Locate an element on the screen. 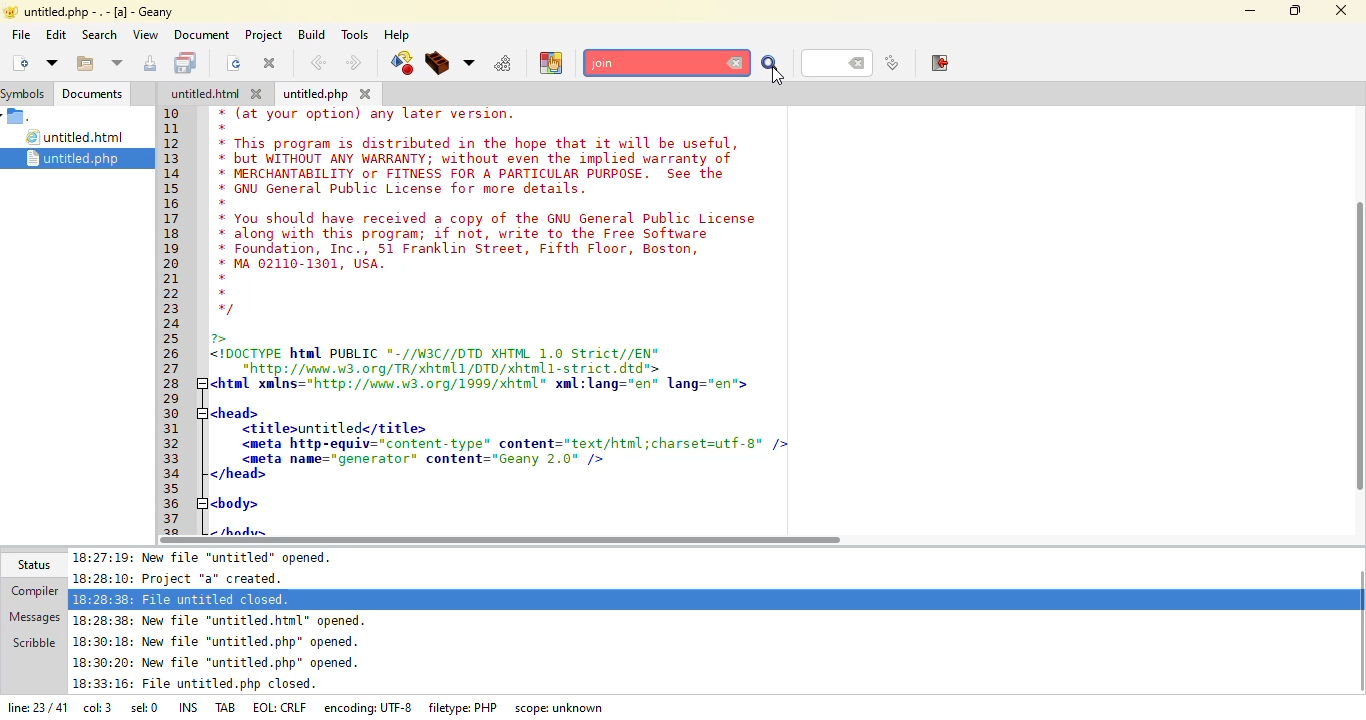 This screenshot has width=1366, height=720. reload is located at coordinates (234, 63).